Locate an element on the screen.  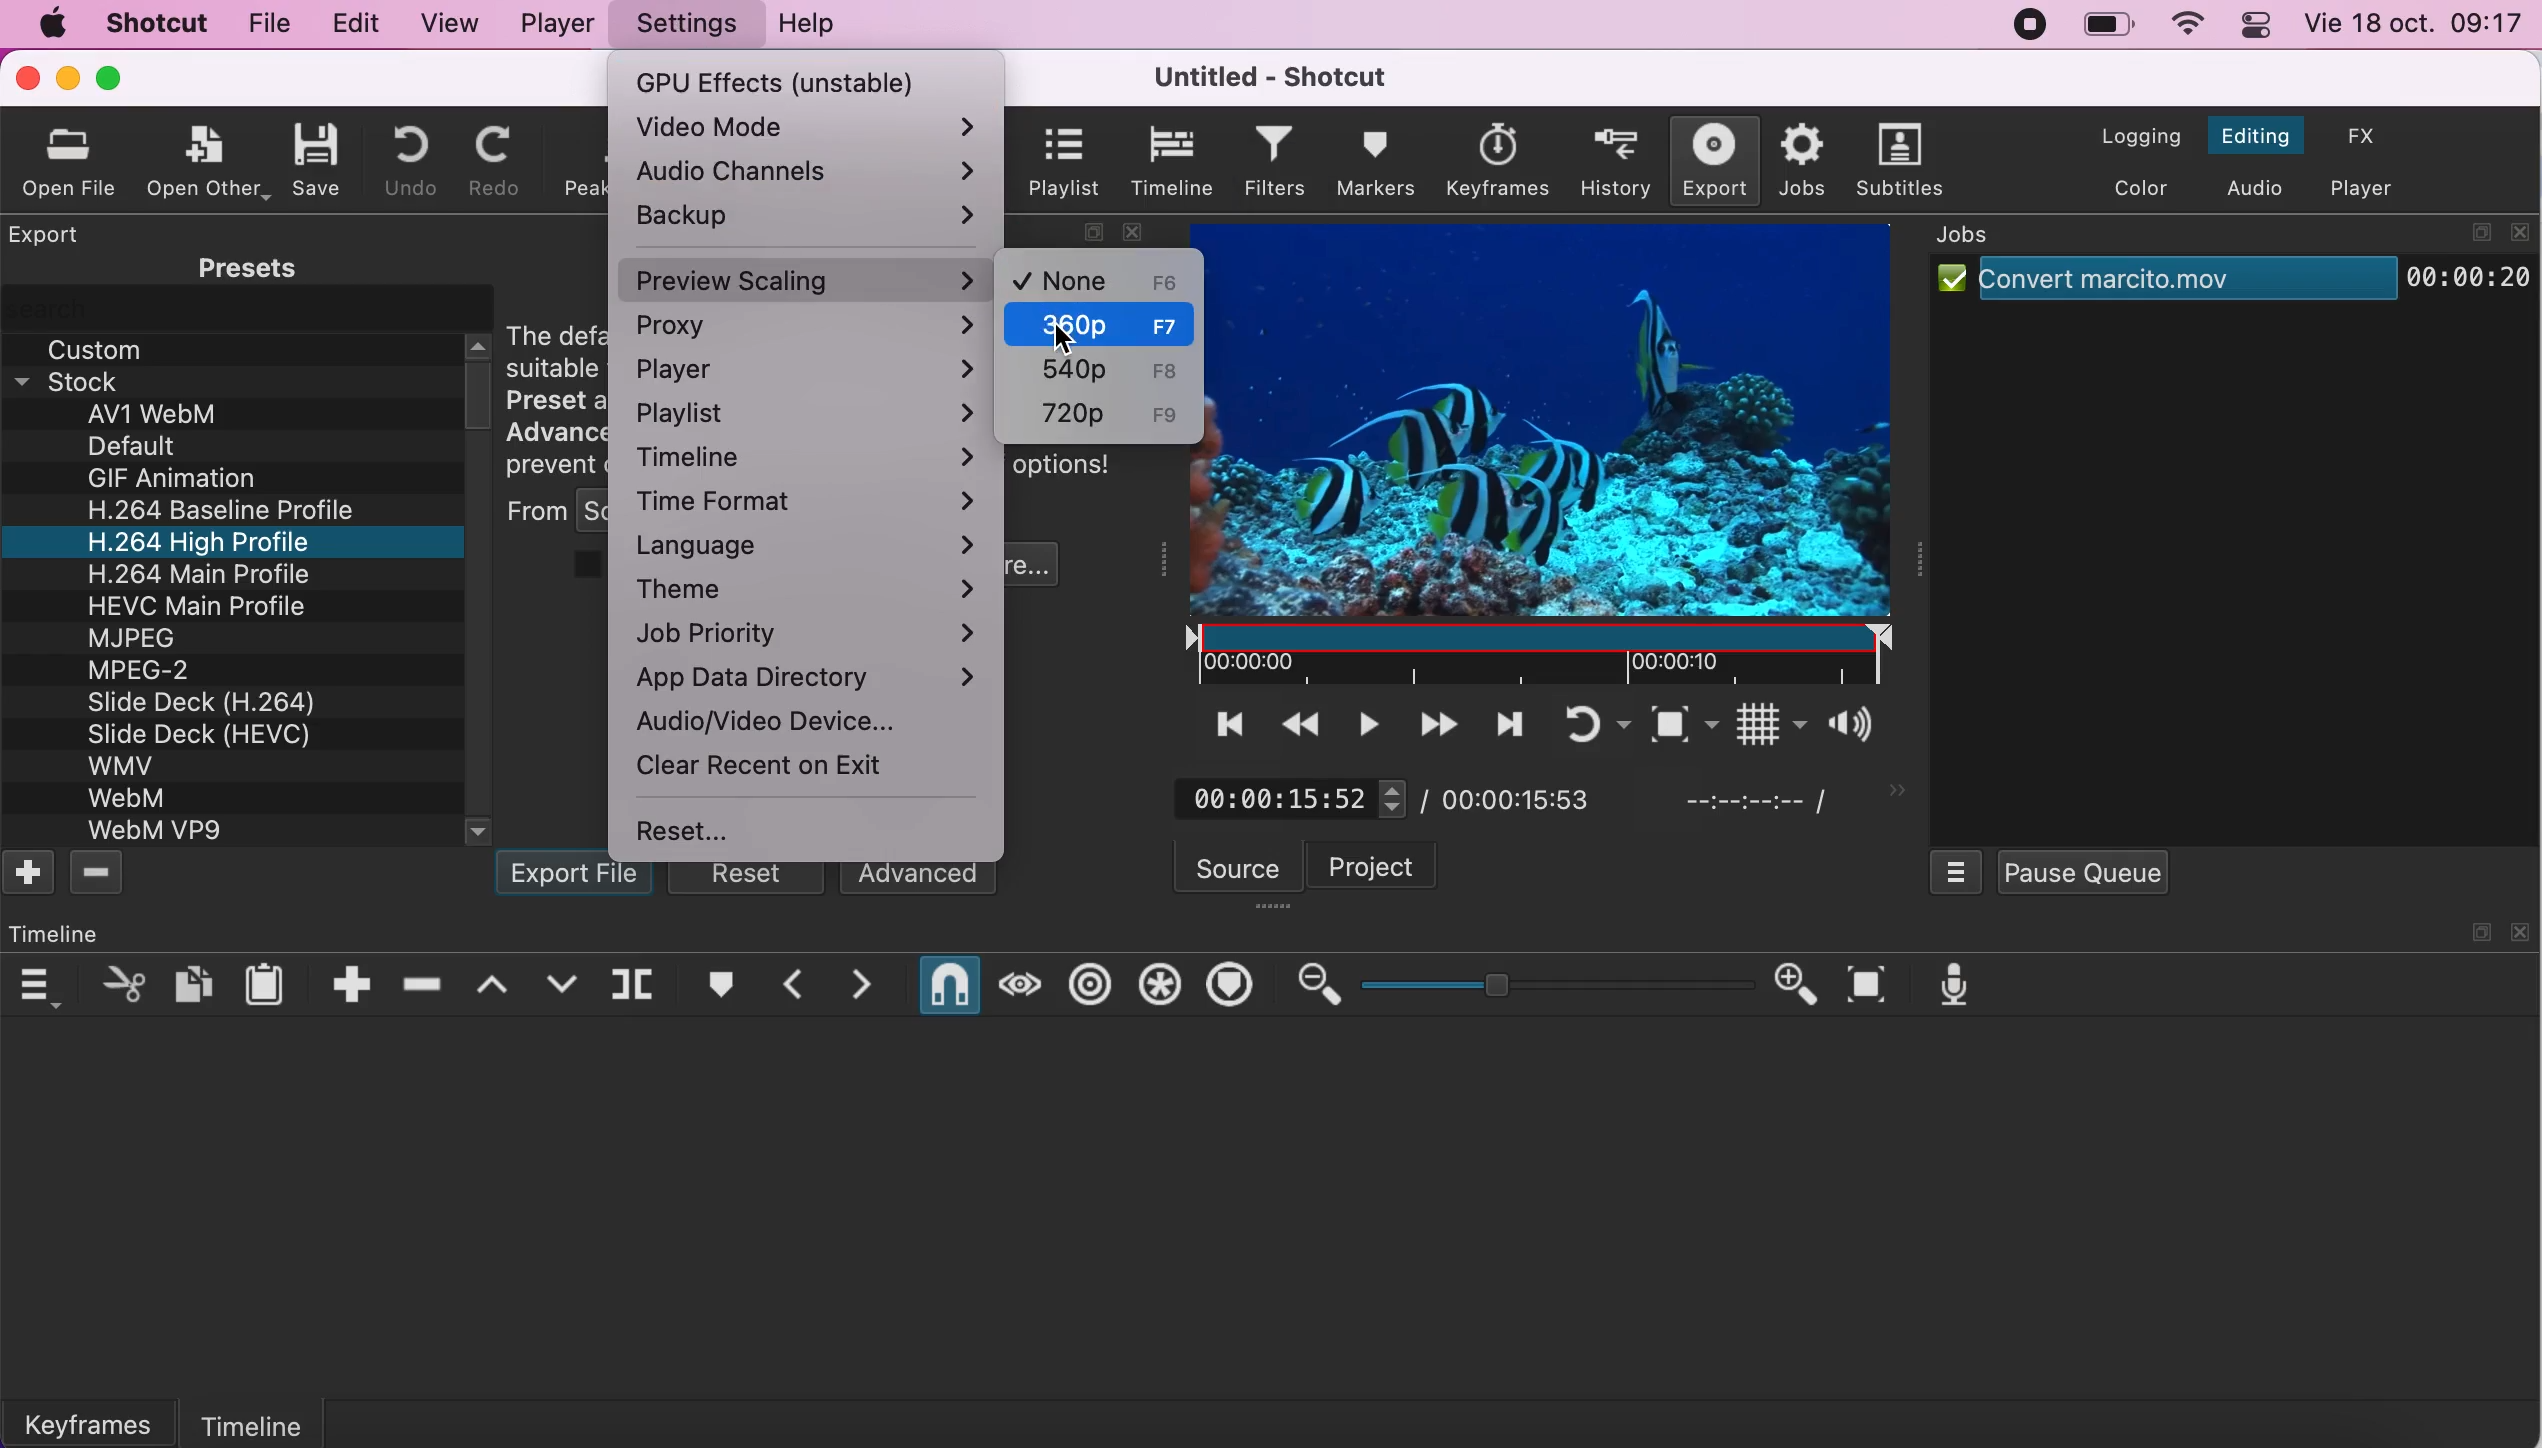
av1 webm is located at coordinates (178, 415).